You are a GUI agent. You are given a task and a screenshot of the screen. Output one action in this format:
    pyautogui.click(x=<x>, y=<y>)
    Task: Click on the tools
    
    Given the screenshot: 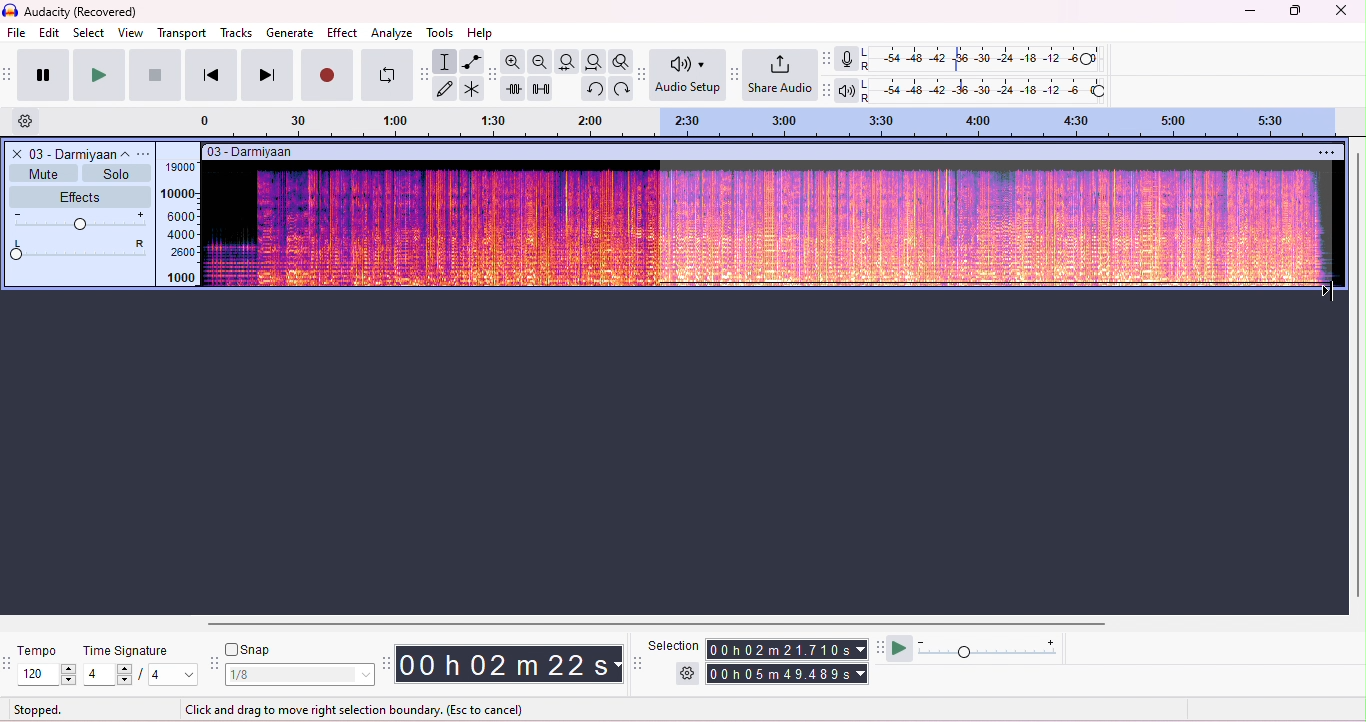 What is the action you would take?
    pyautogui.click(x=444, y=33)
    